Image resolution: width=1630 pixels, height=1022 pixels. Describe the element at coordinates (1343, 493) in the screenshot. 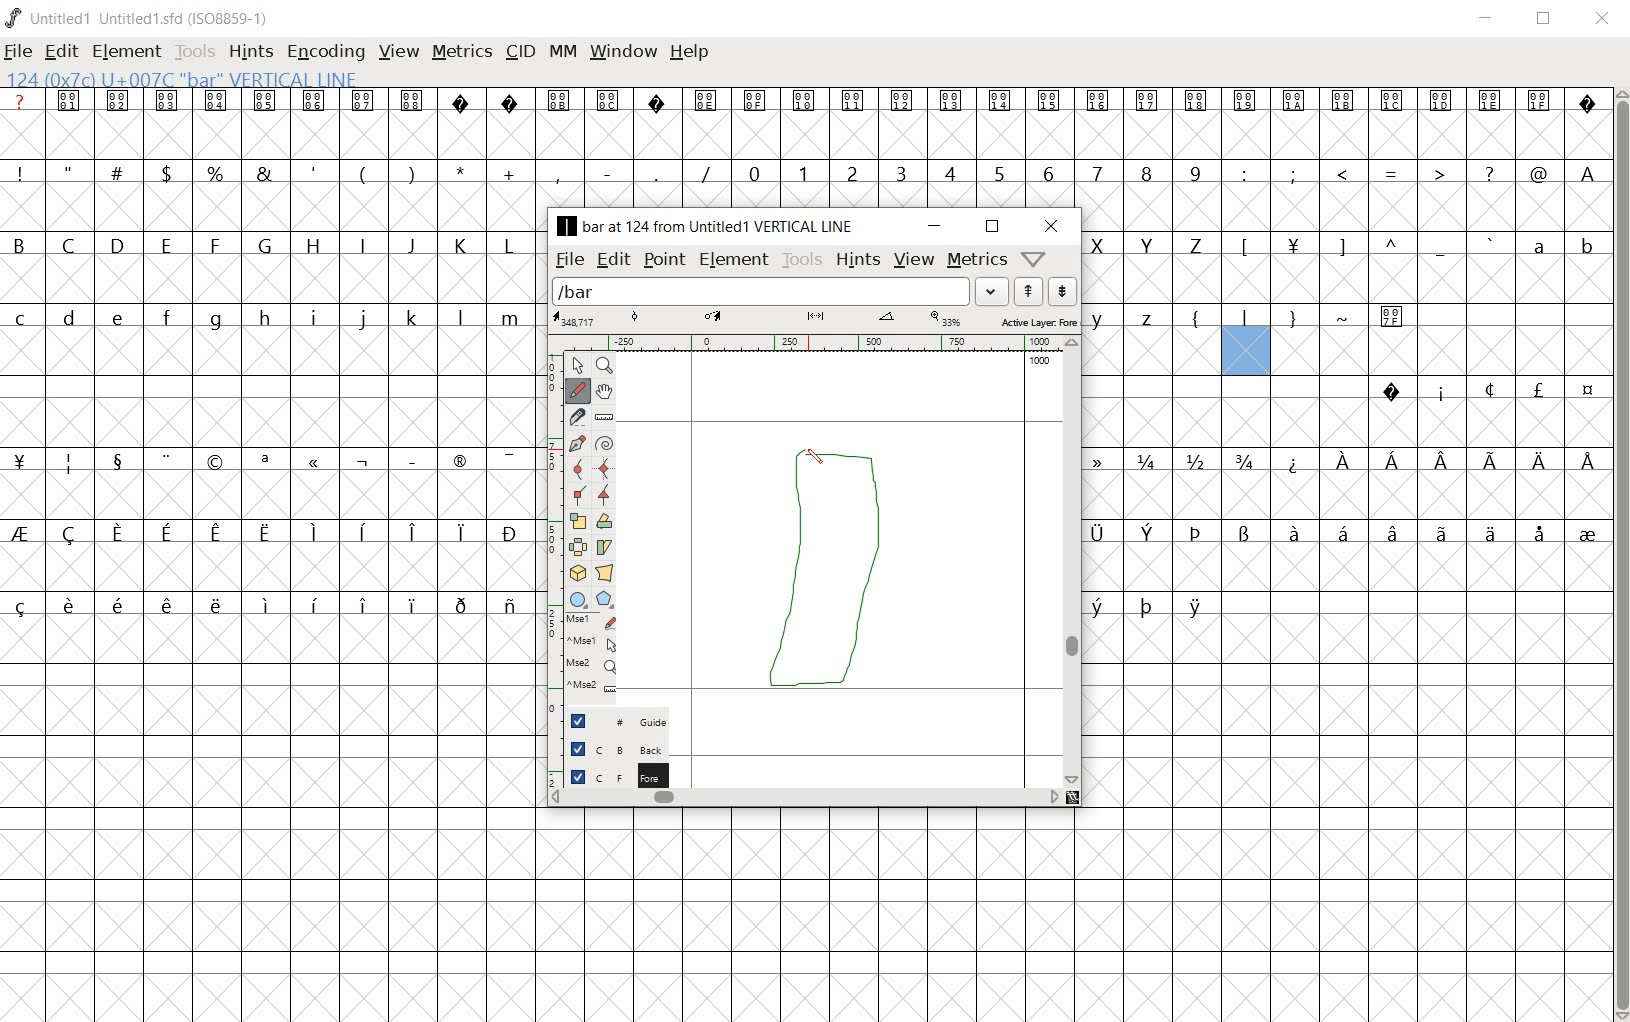

I see `empty cells` at that location.